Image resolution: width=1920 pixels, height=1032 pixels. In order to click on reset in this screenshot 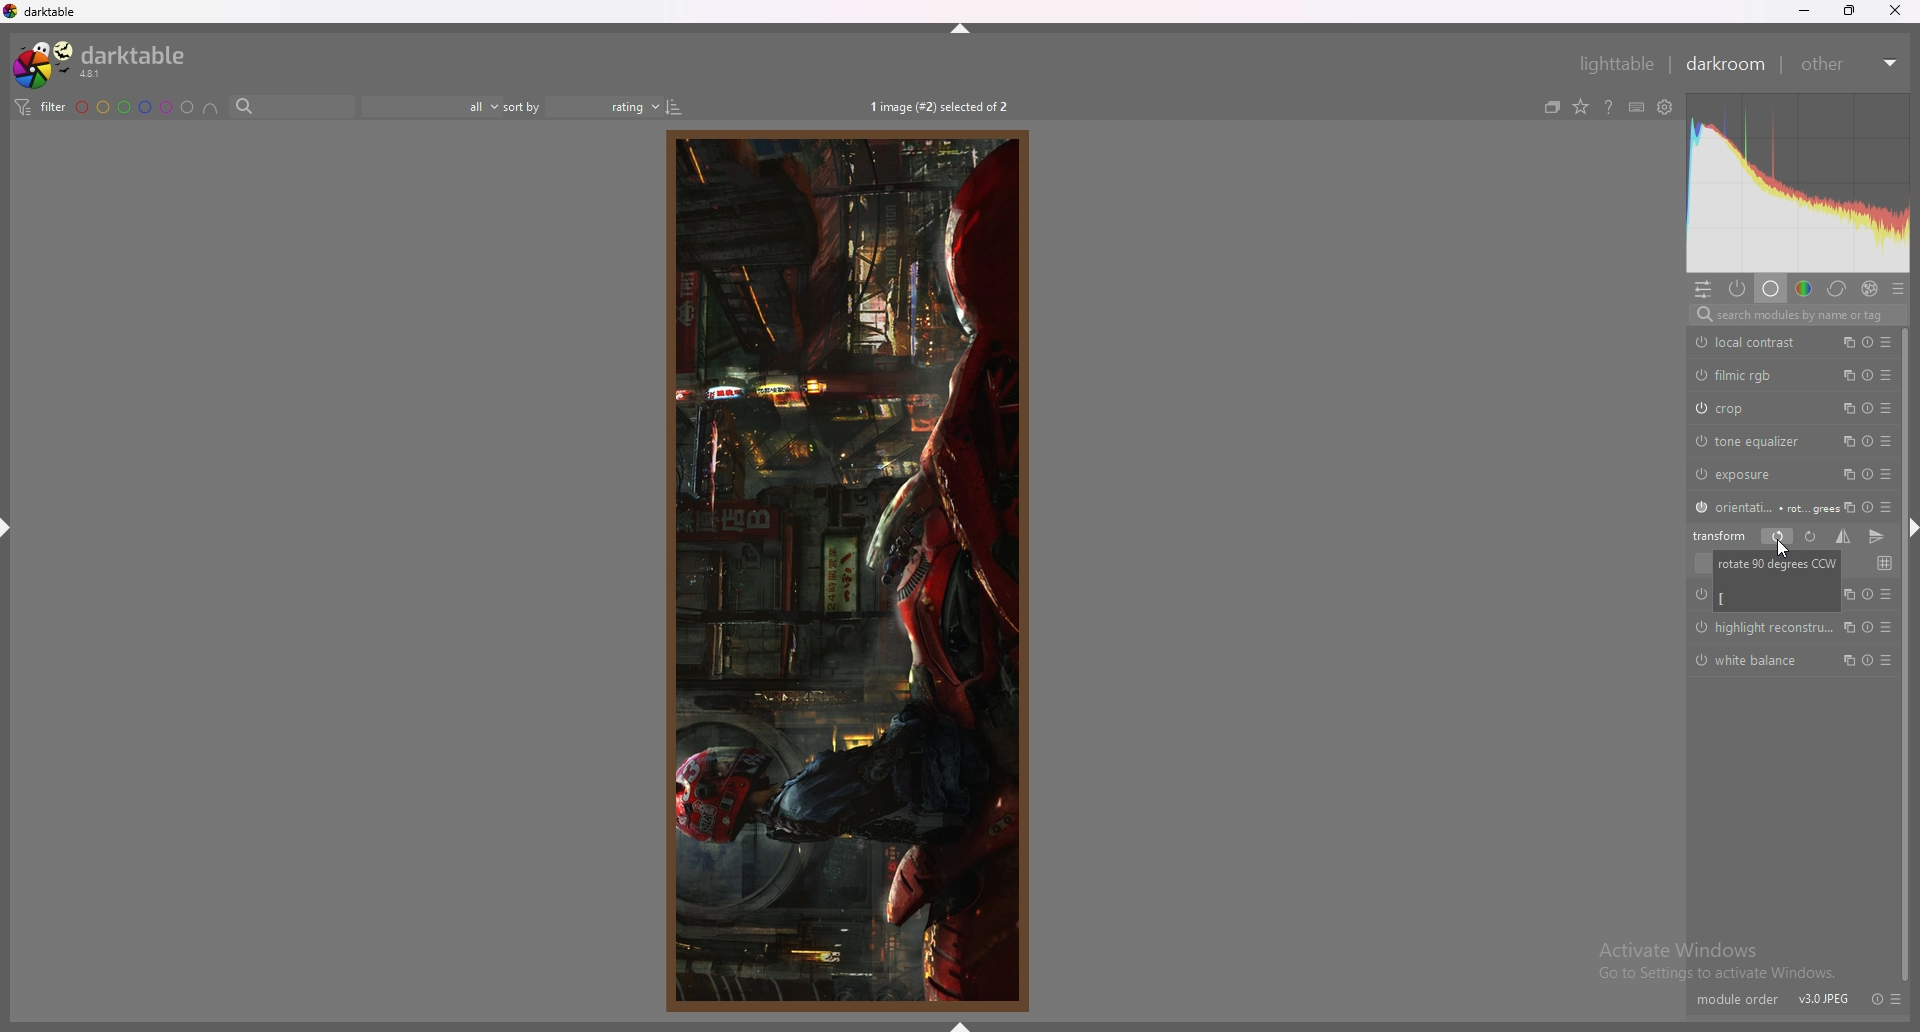, I will do `click(1868, 342)`.